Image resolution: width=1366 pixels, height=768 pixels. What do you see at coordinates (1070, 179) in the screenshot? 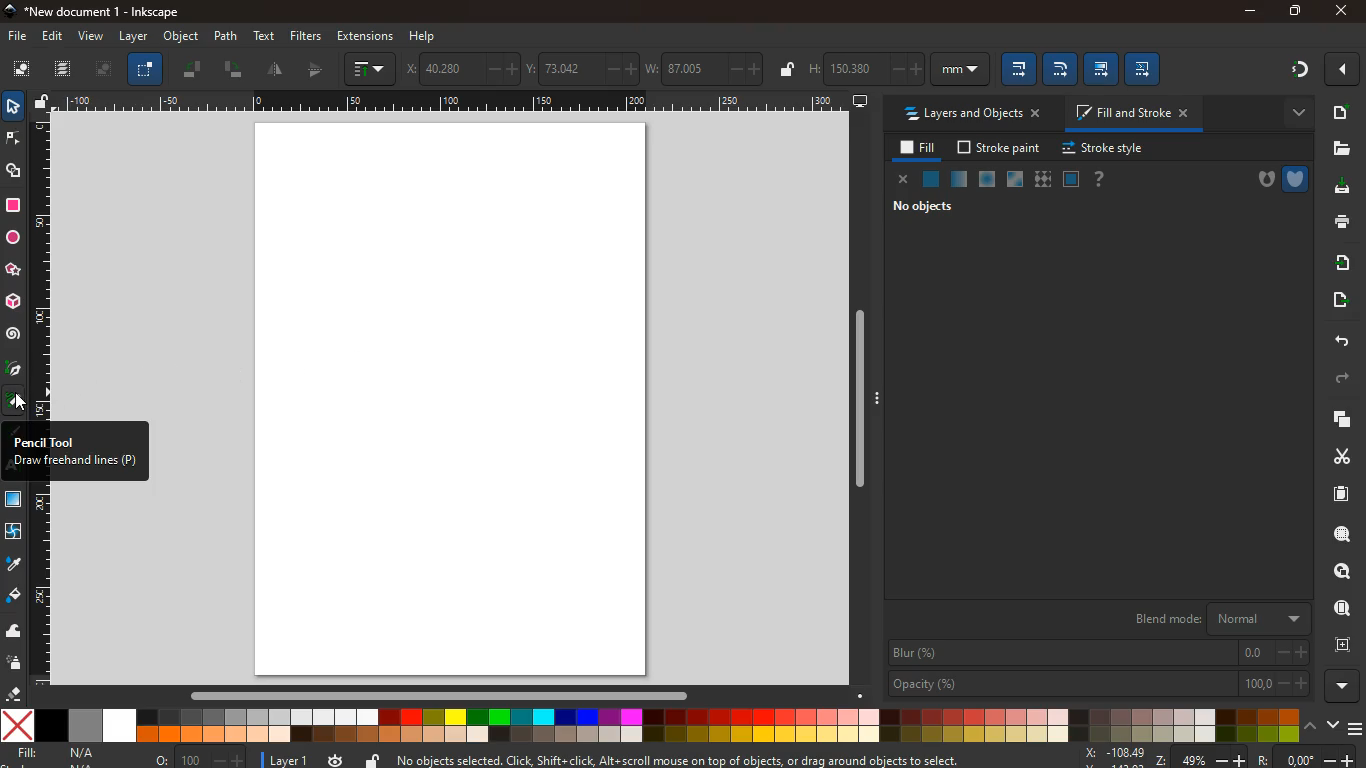
I see `frame` at bounding box center [1070, 179].